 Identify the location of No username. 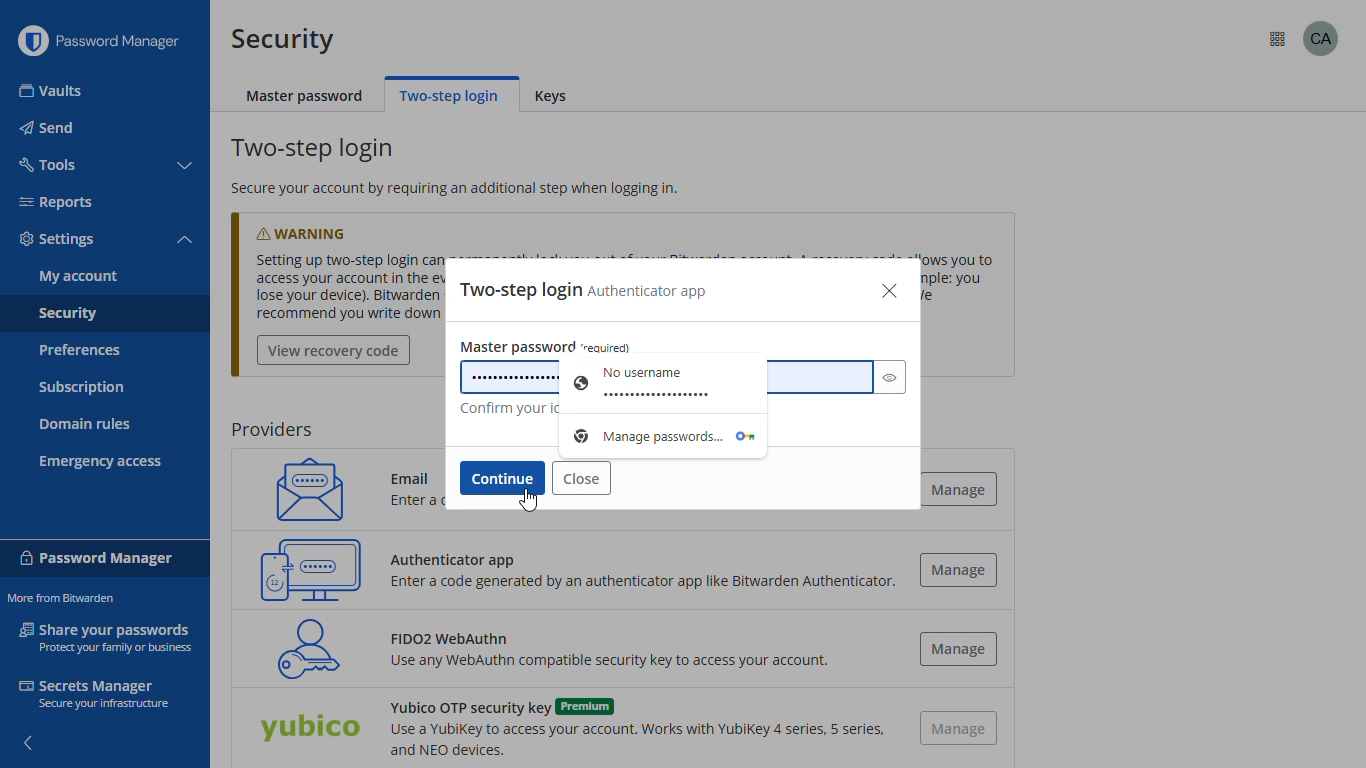
(648, 382).